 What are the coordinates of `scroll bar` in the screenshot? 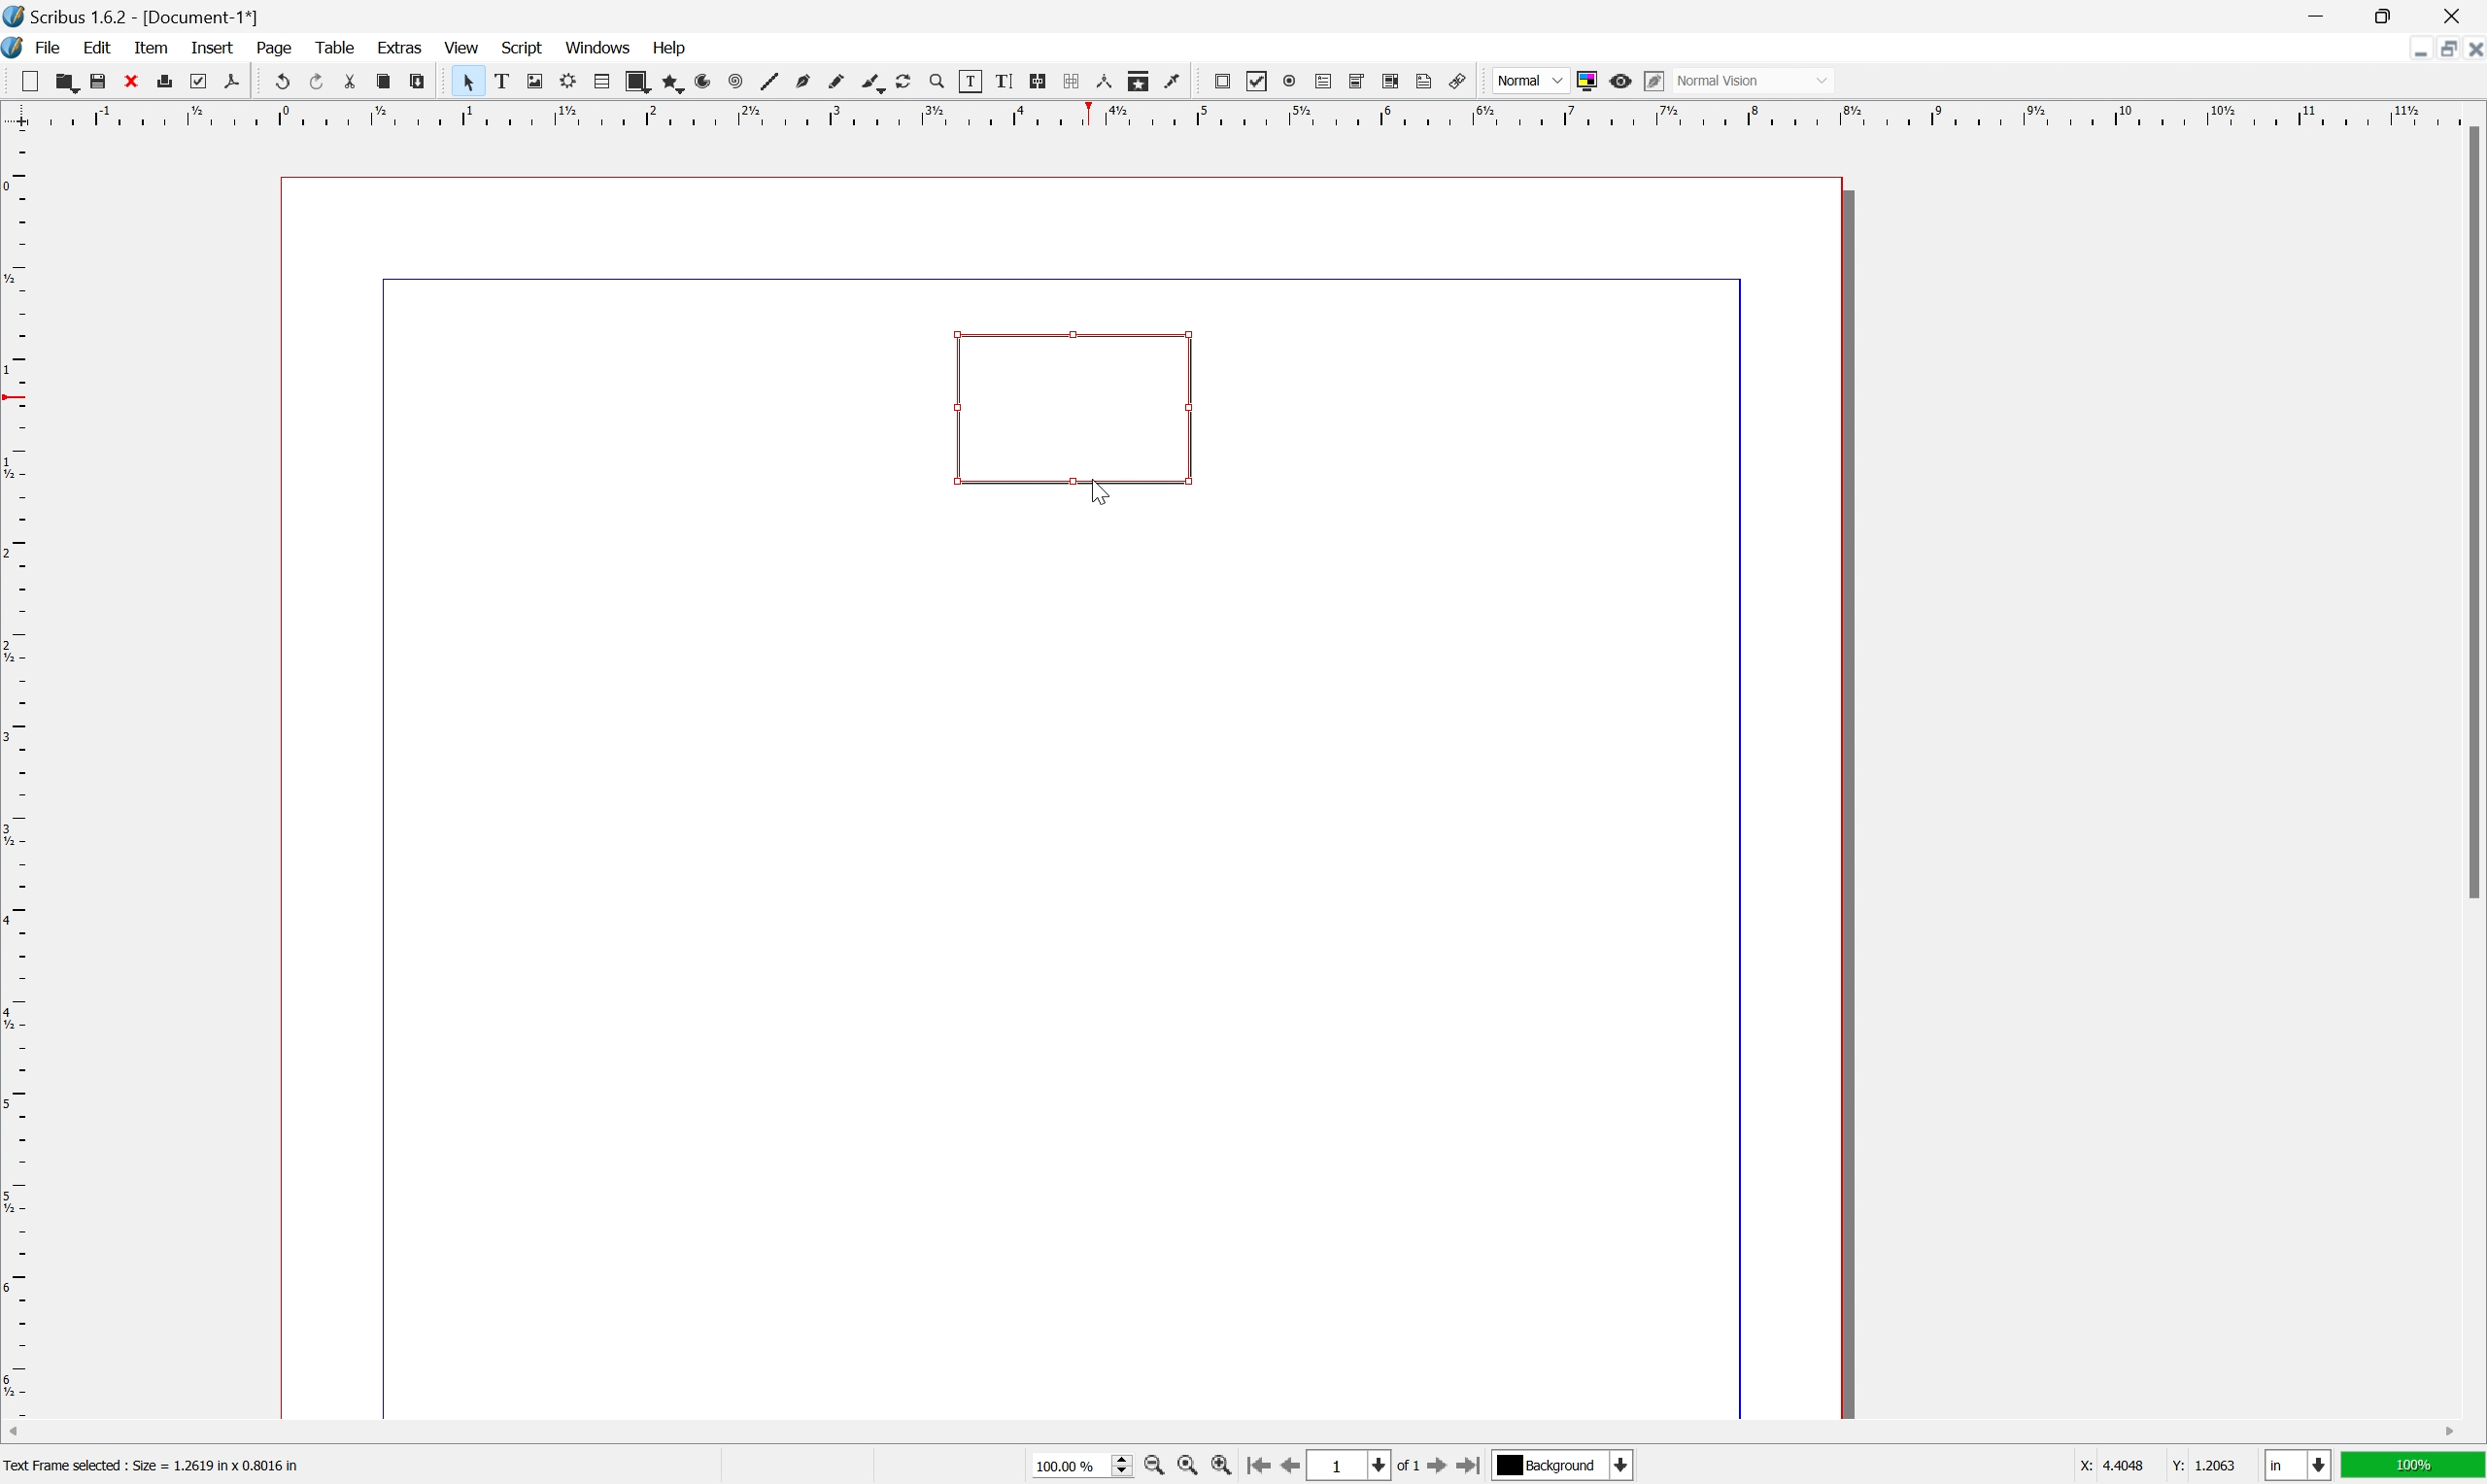 It's located at (1234, 1431).